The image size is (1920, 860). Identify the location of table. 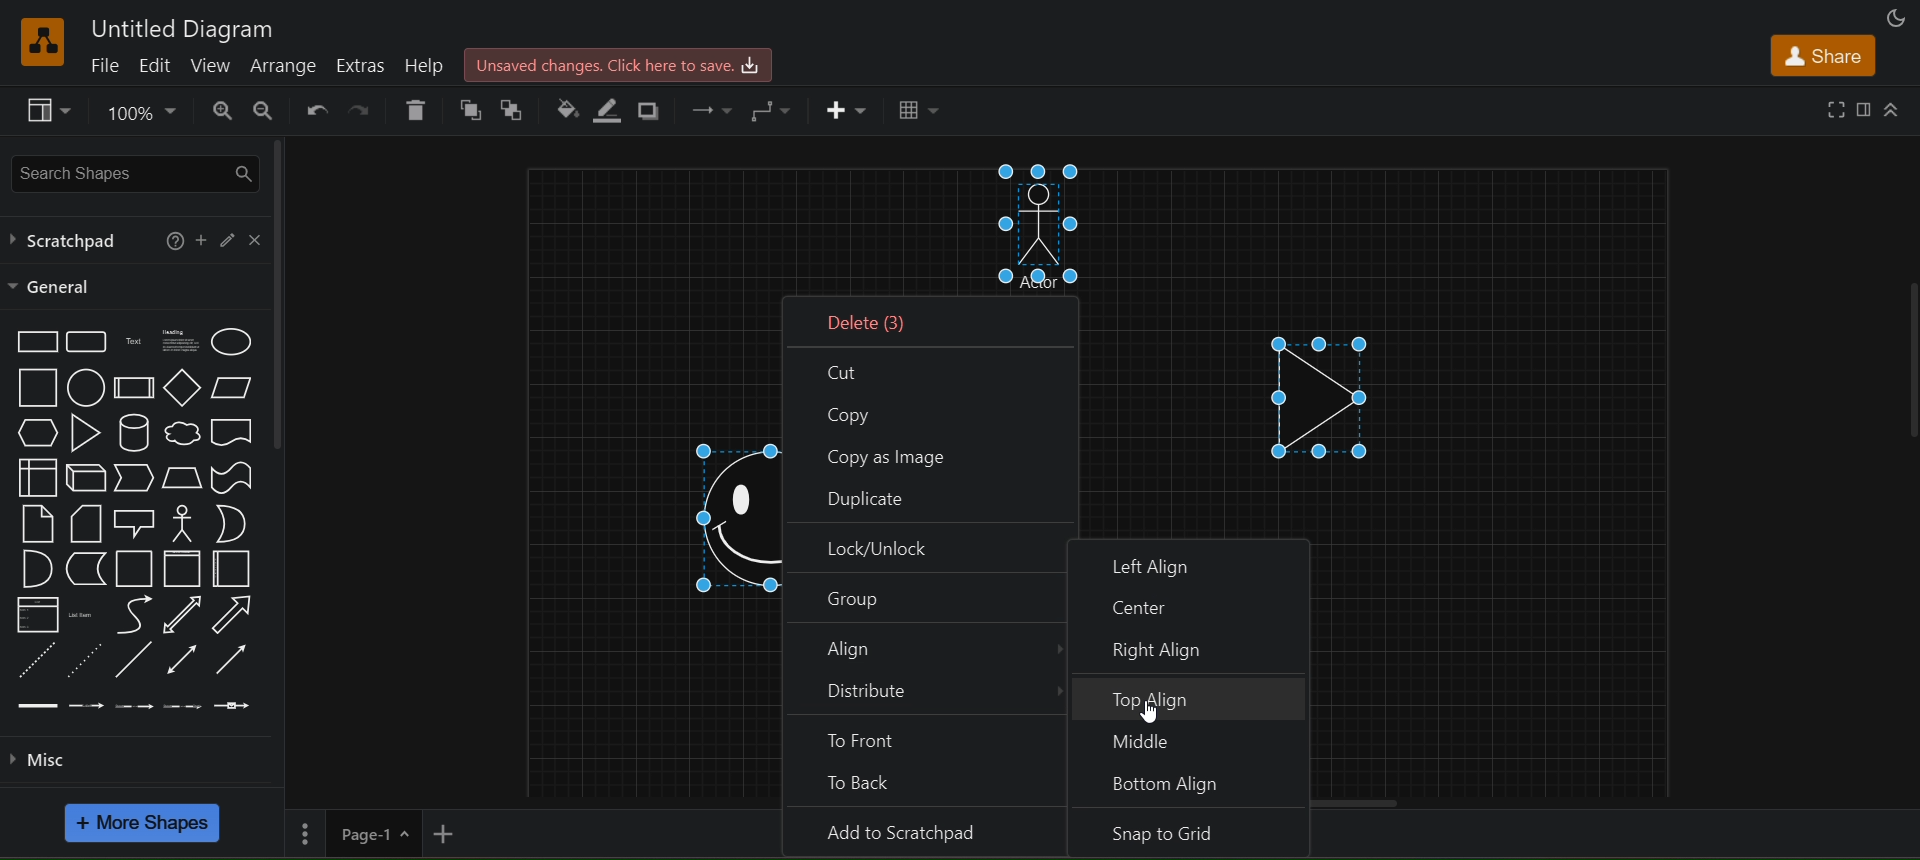
(918, 112).